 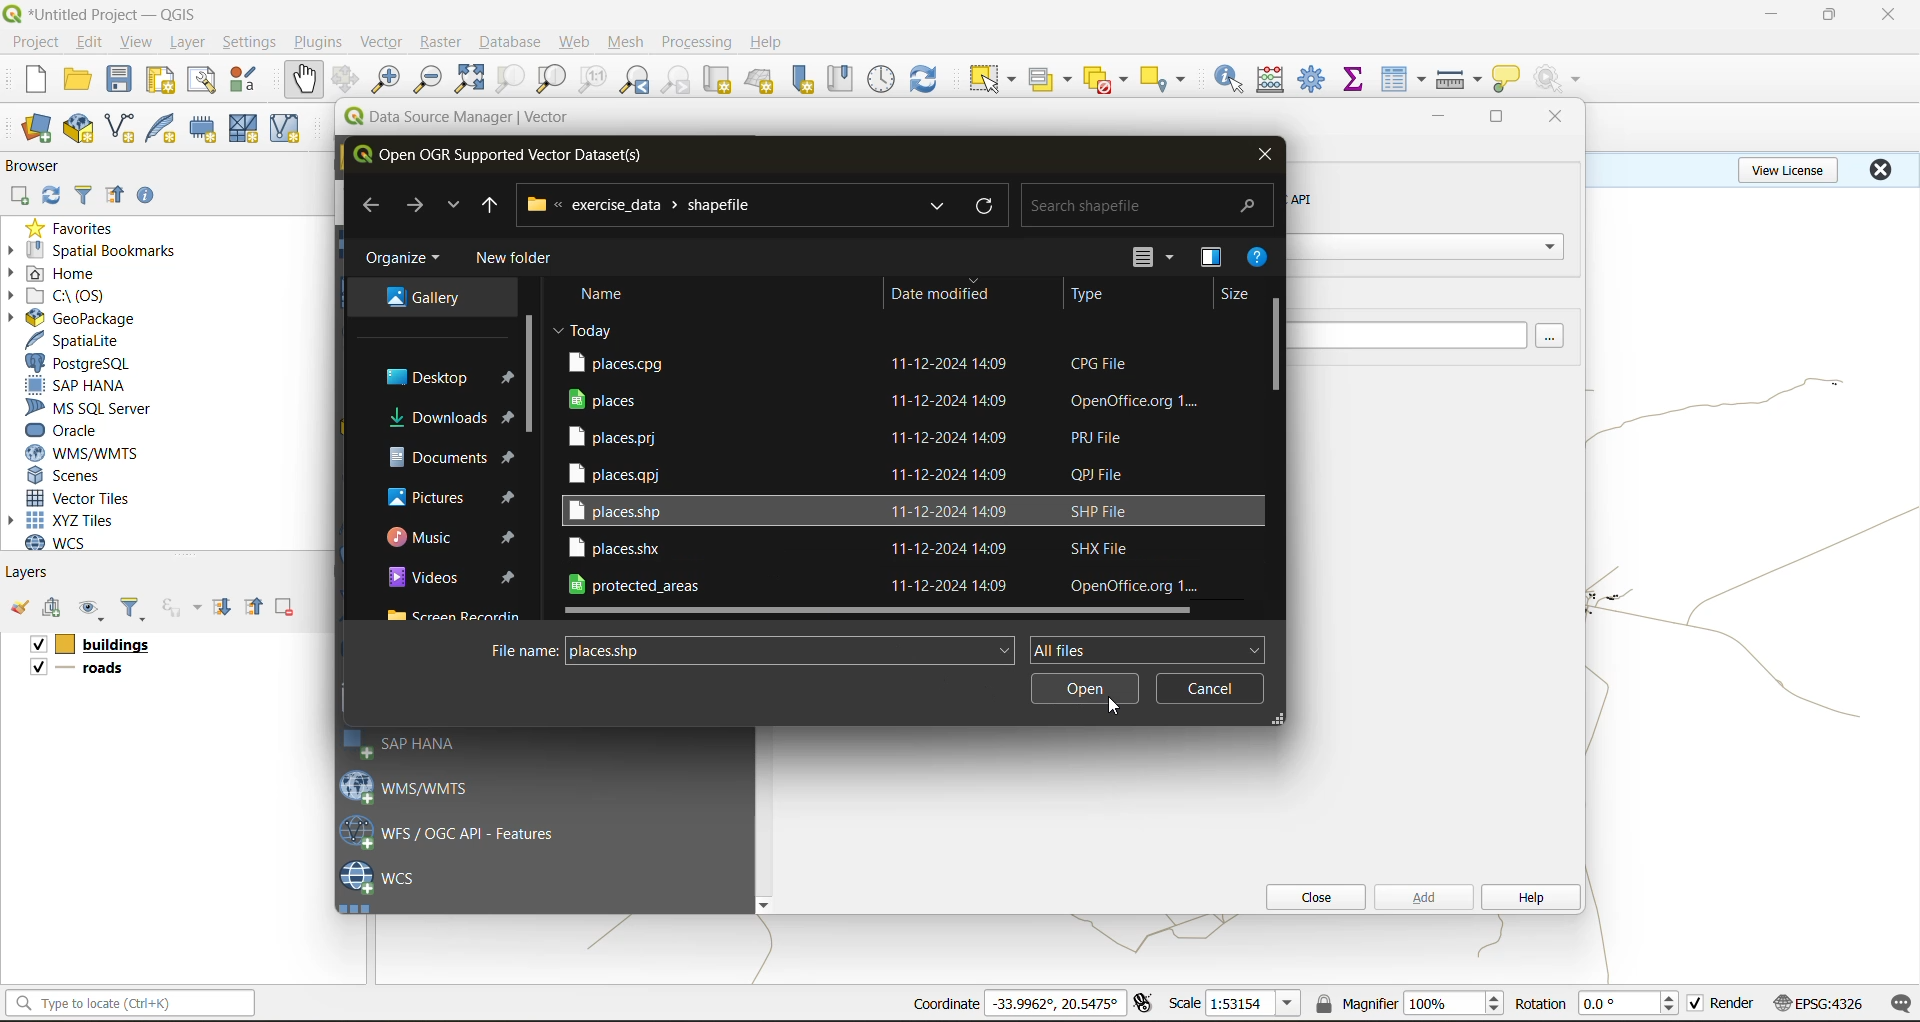 What do you see at coordinates (892, 399) in the screenshot?
I see `file/folder names` at bounding box center [892, 399].